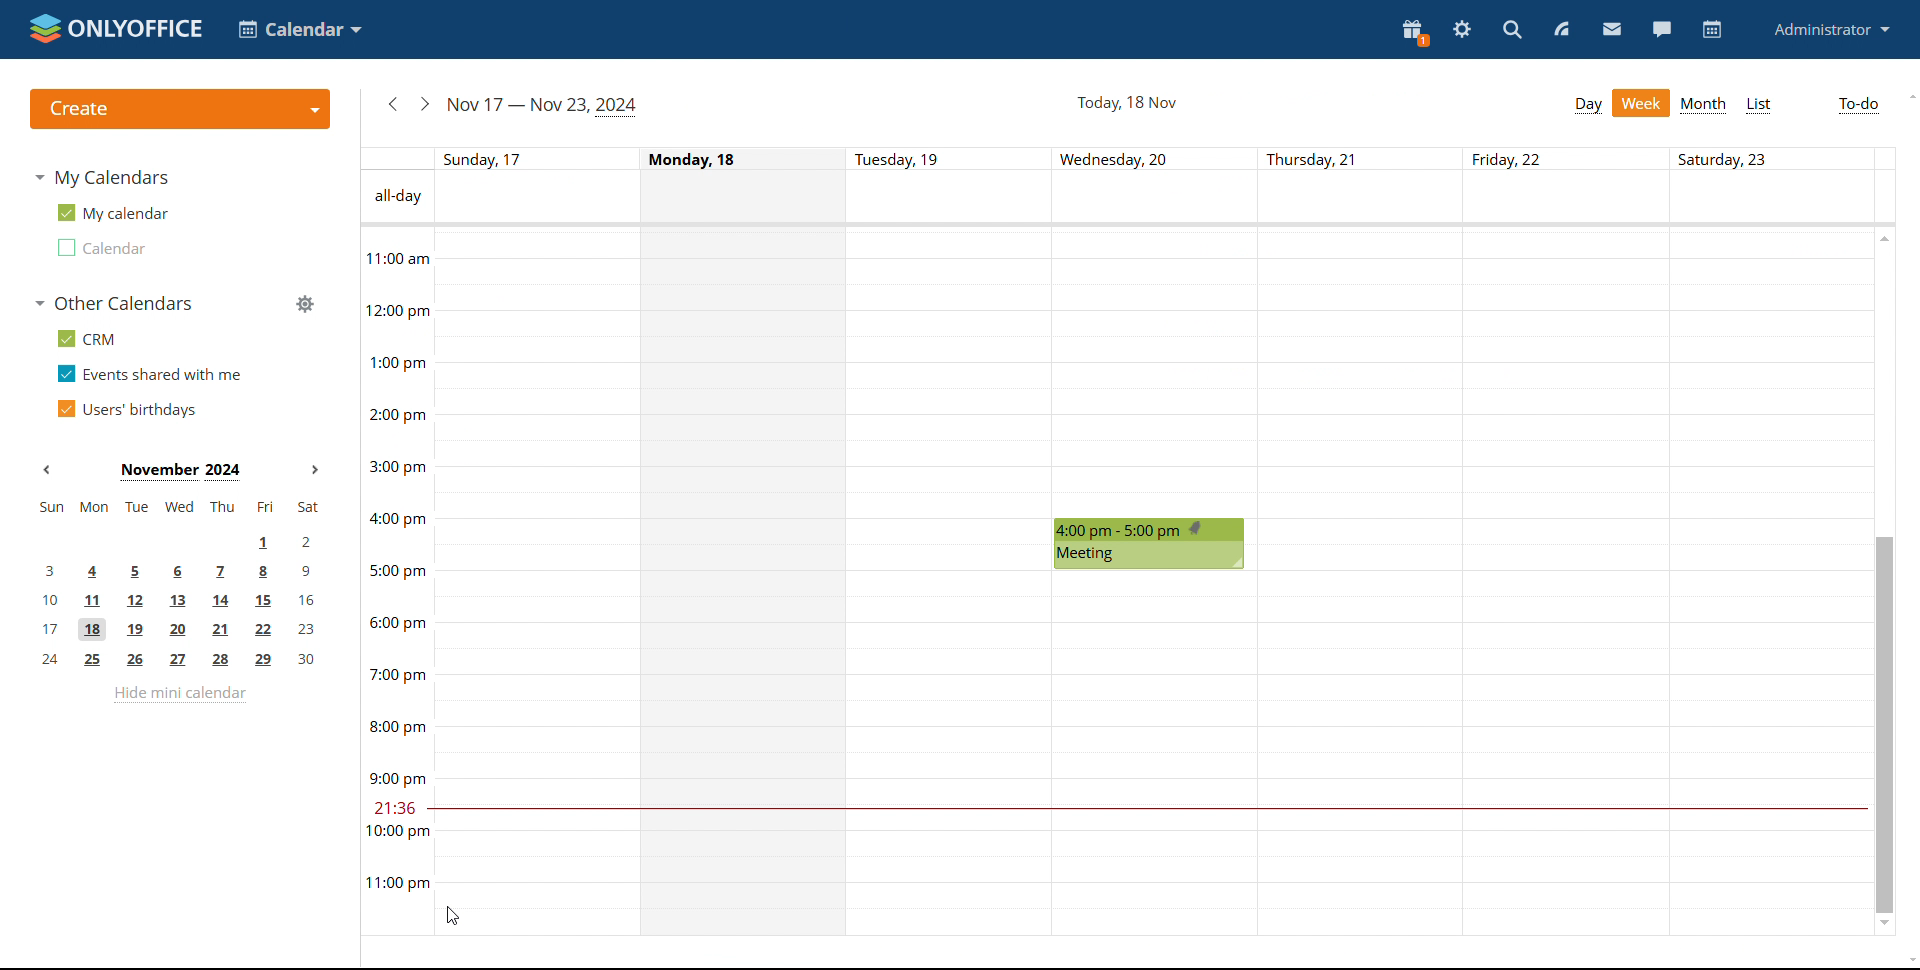 The width and height of the screenshot is (1920, 970). I want to click on all-day, so click(395, 197).